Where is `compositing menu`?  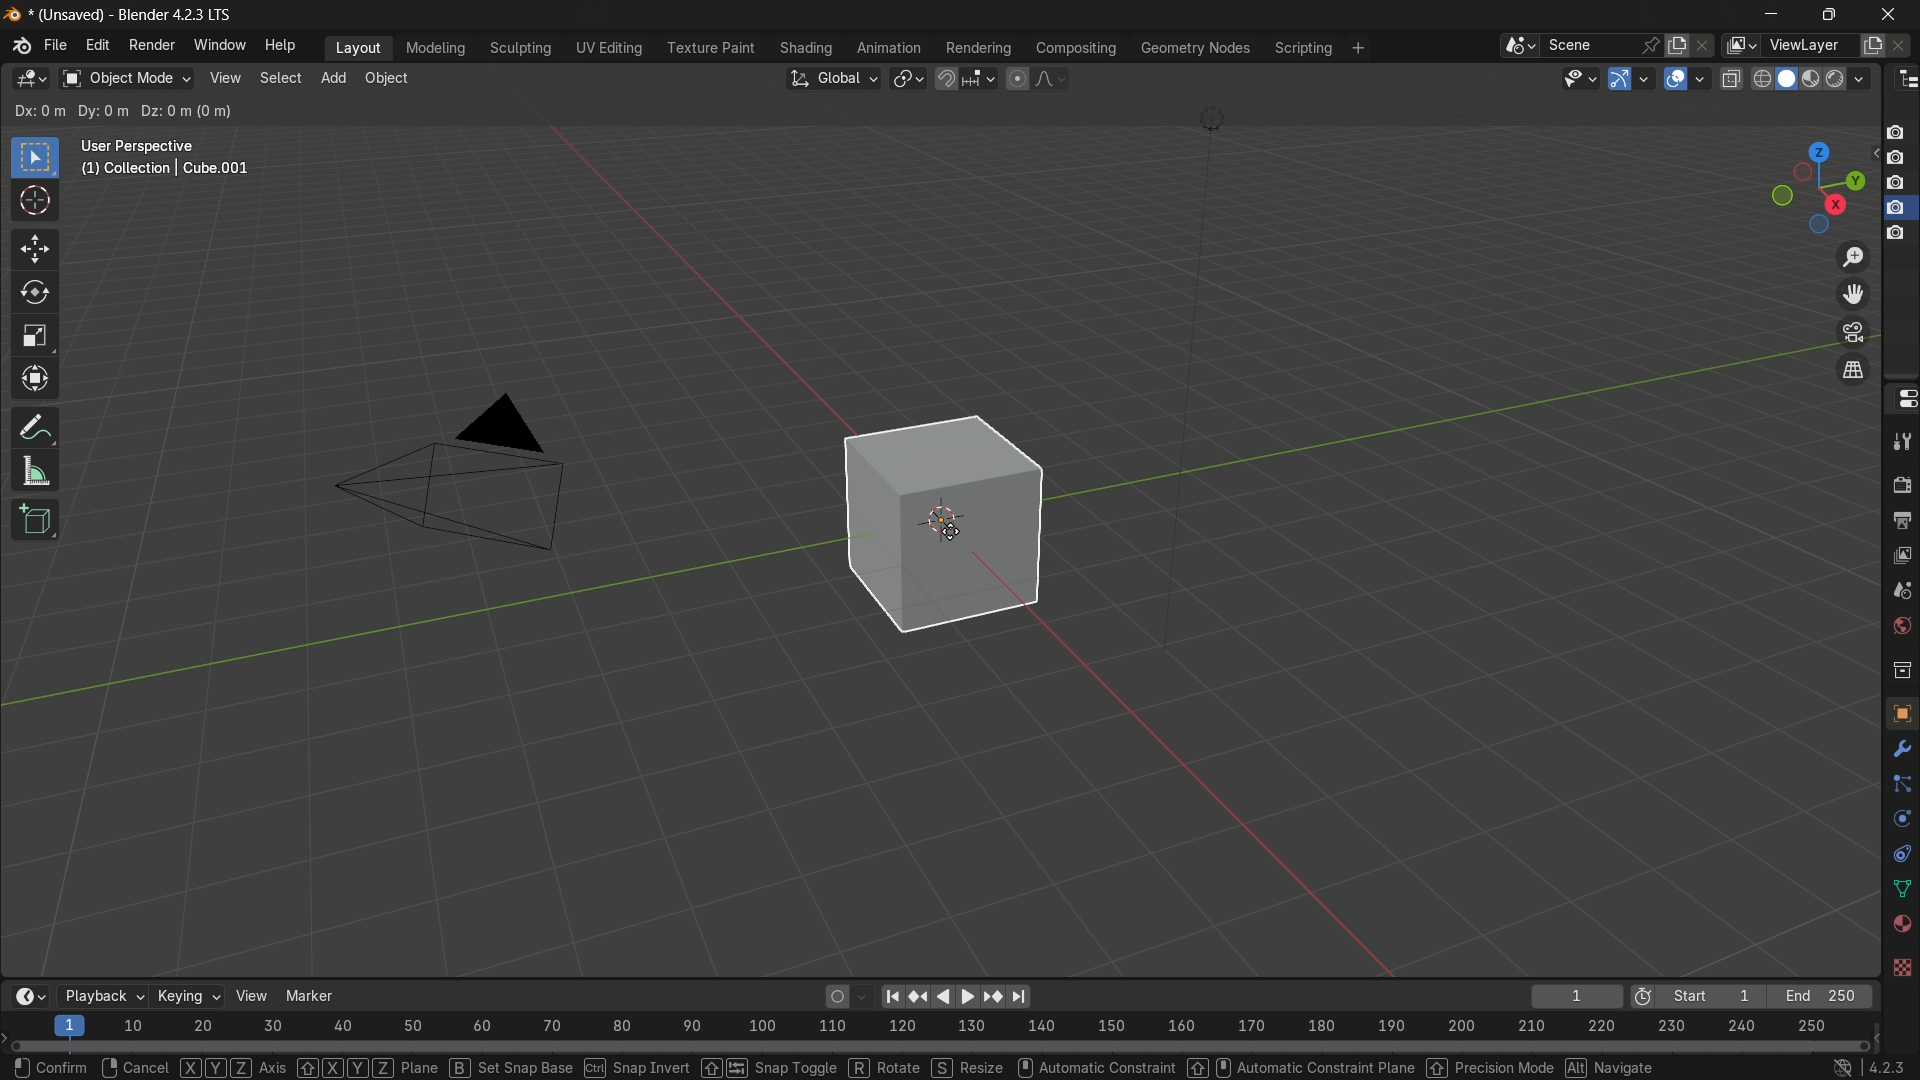 compositing menu is located at coordinates (1075, 47).